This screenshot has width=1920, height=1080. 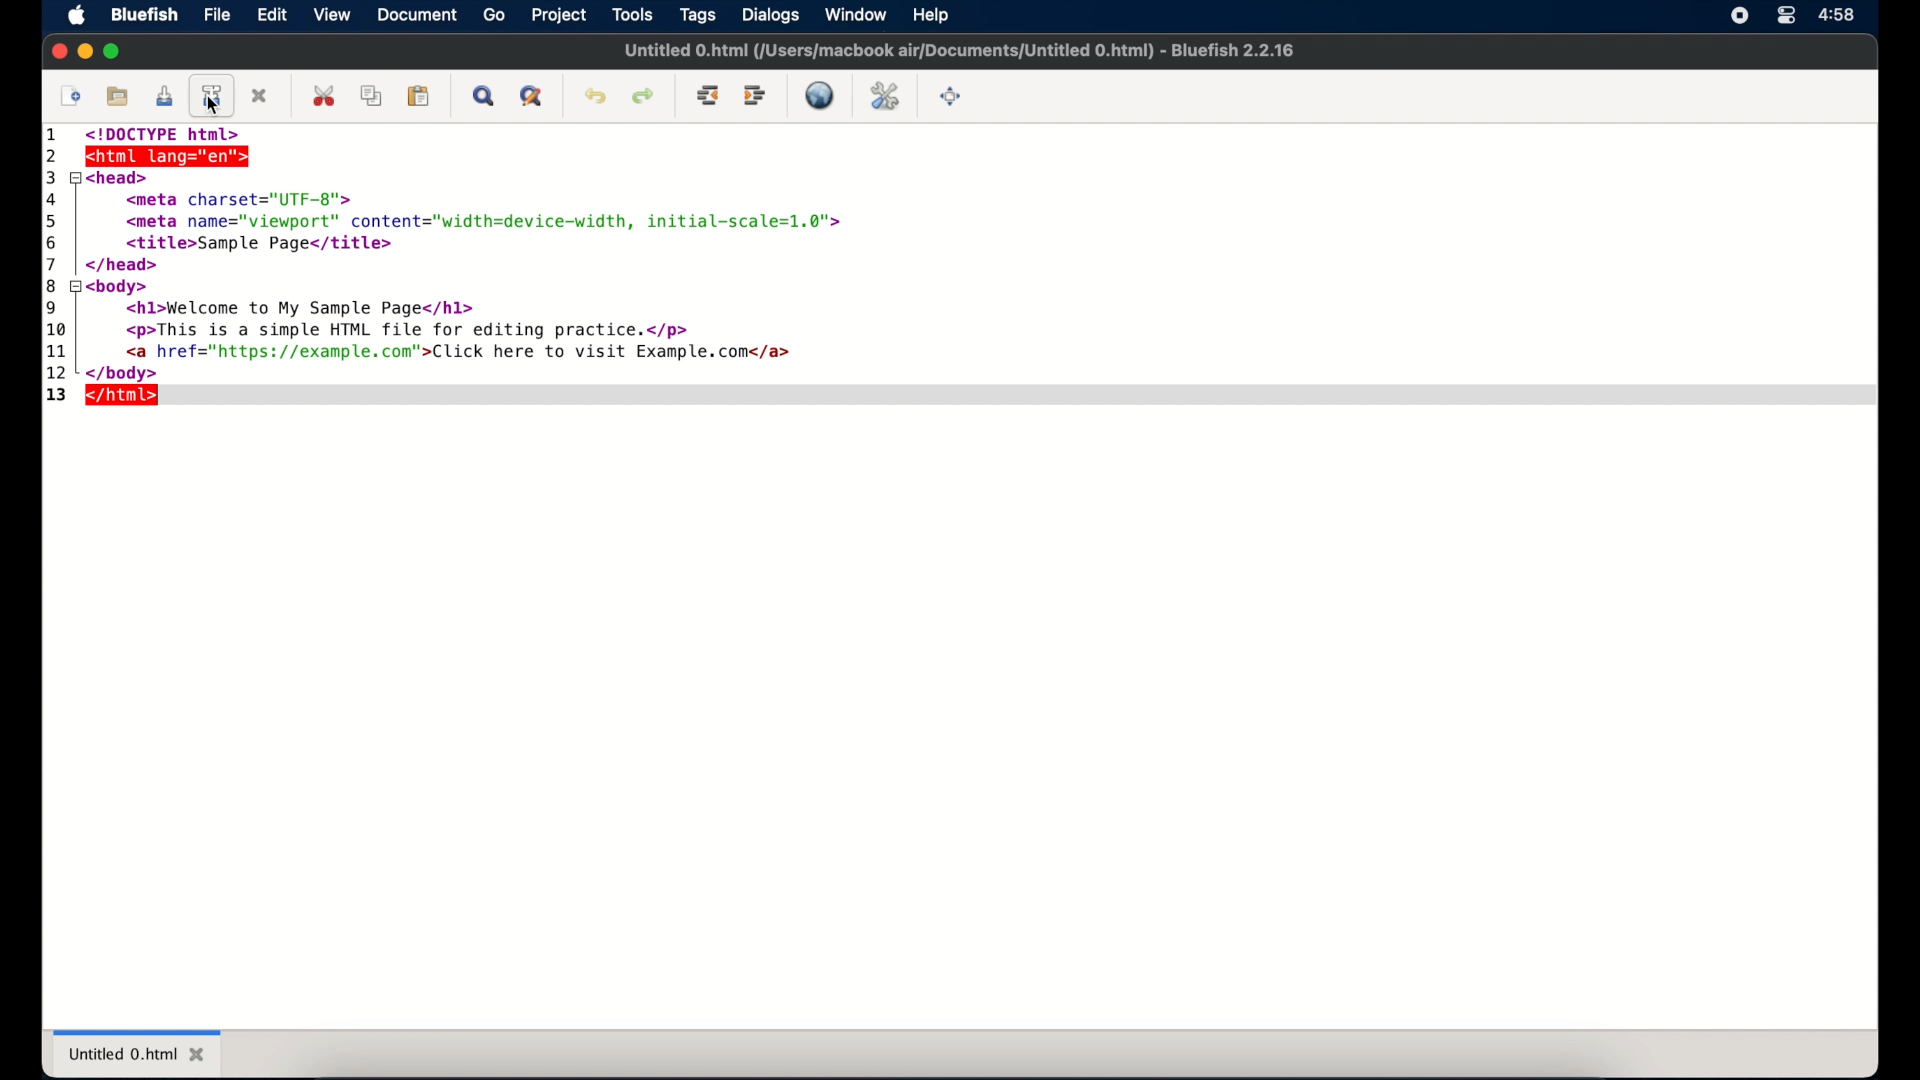 I want to click on window, so click(x=856, y=14).